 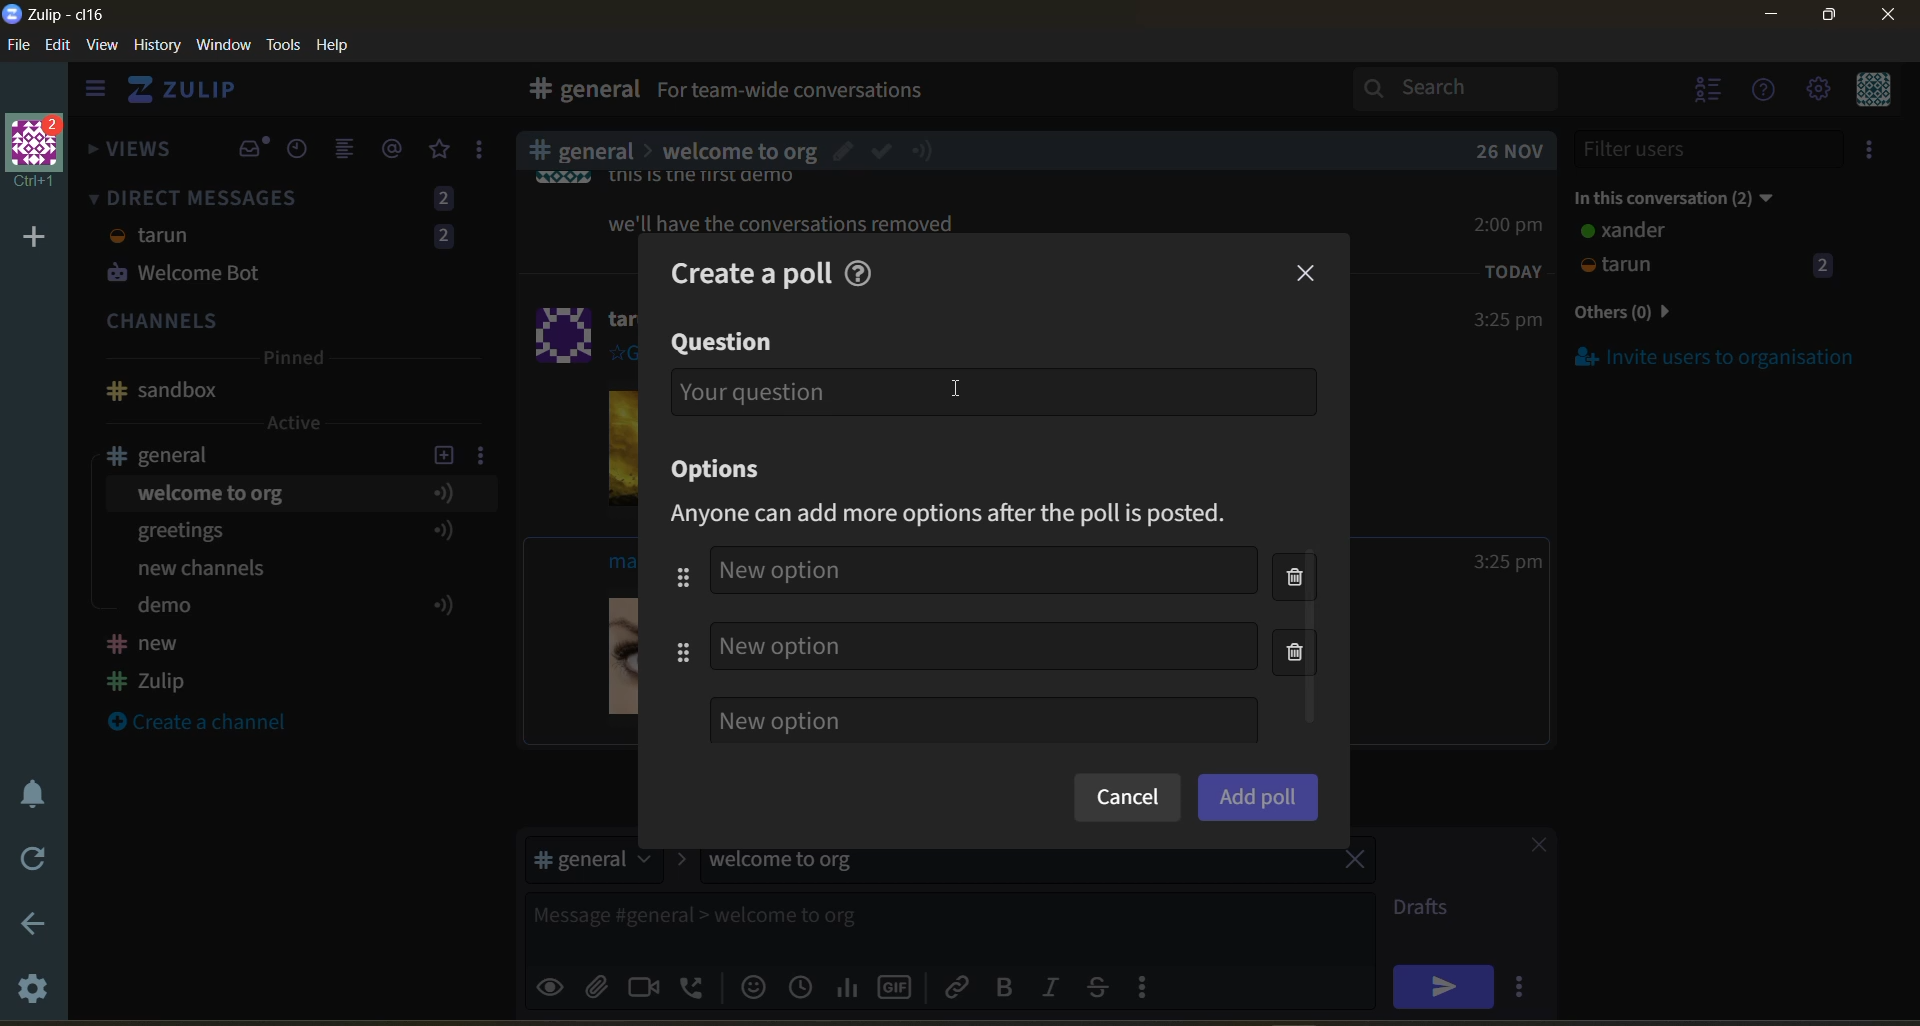 I want to click on tools, so click(x=287, y=43).